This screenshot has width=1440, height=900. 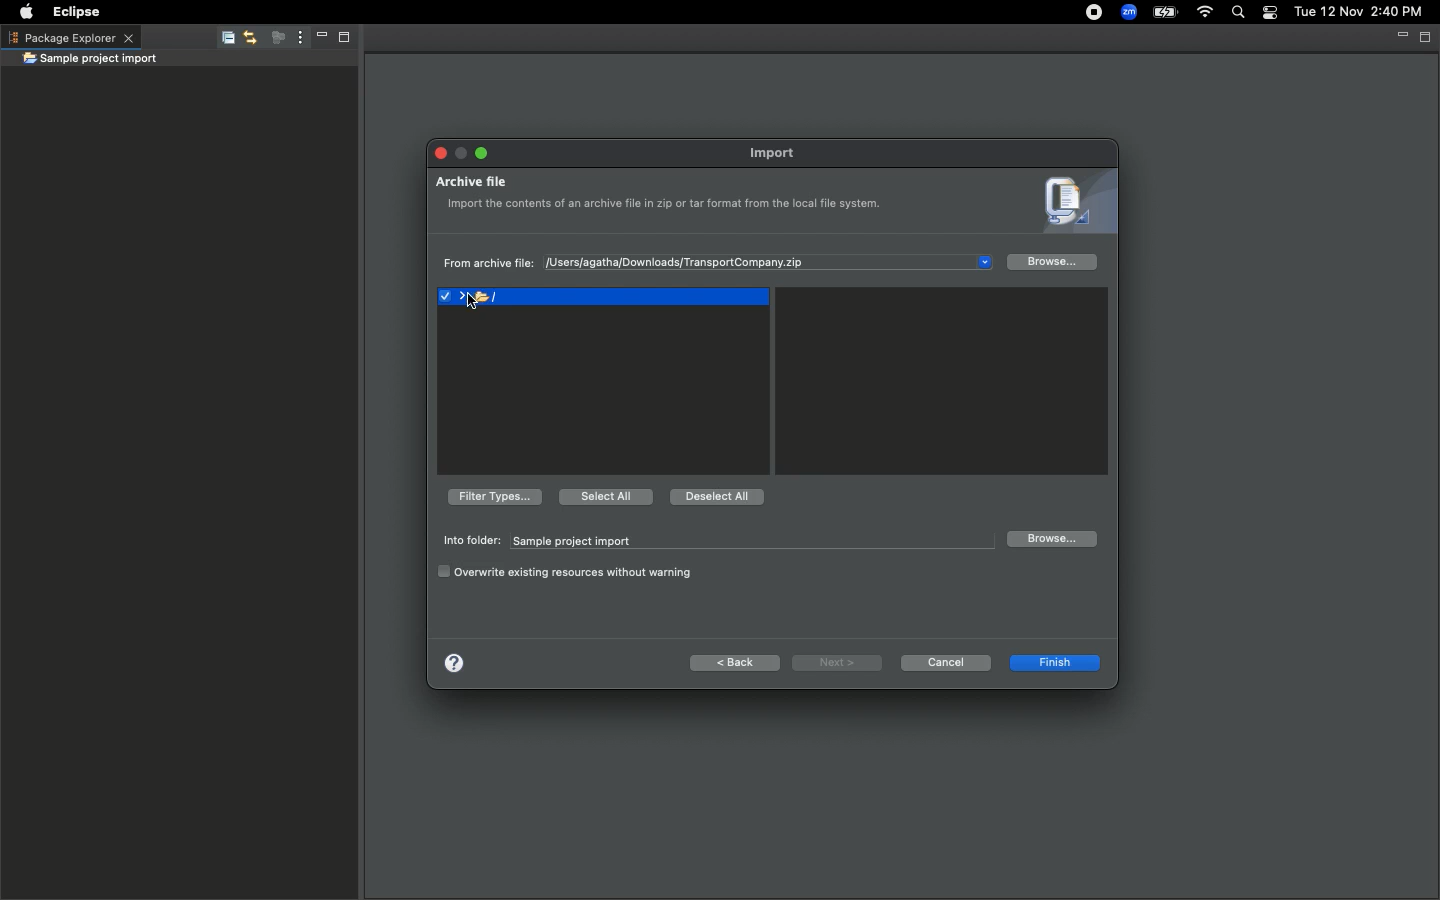 I want to click on Tue 12 nov 2:40 PM, so click(x=1358, y=12).